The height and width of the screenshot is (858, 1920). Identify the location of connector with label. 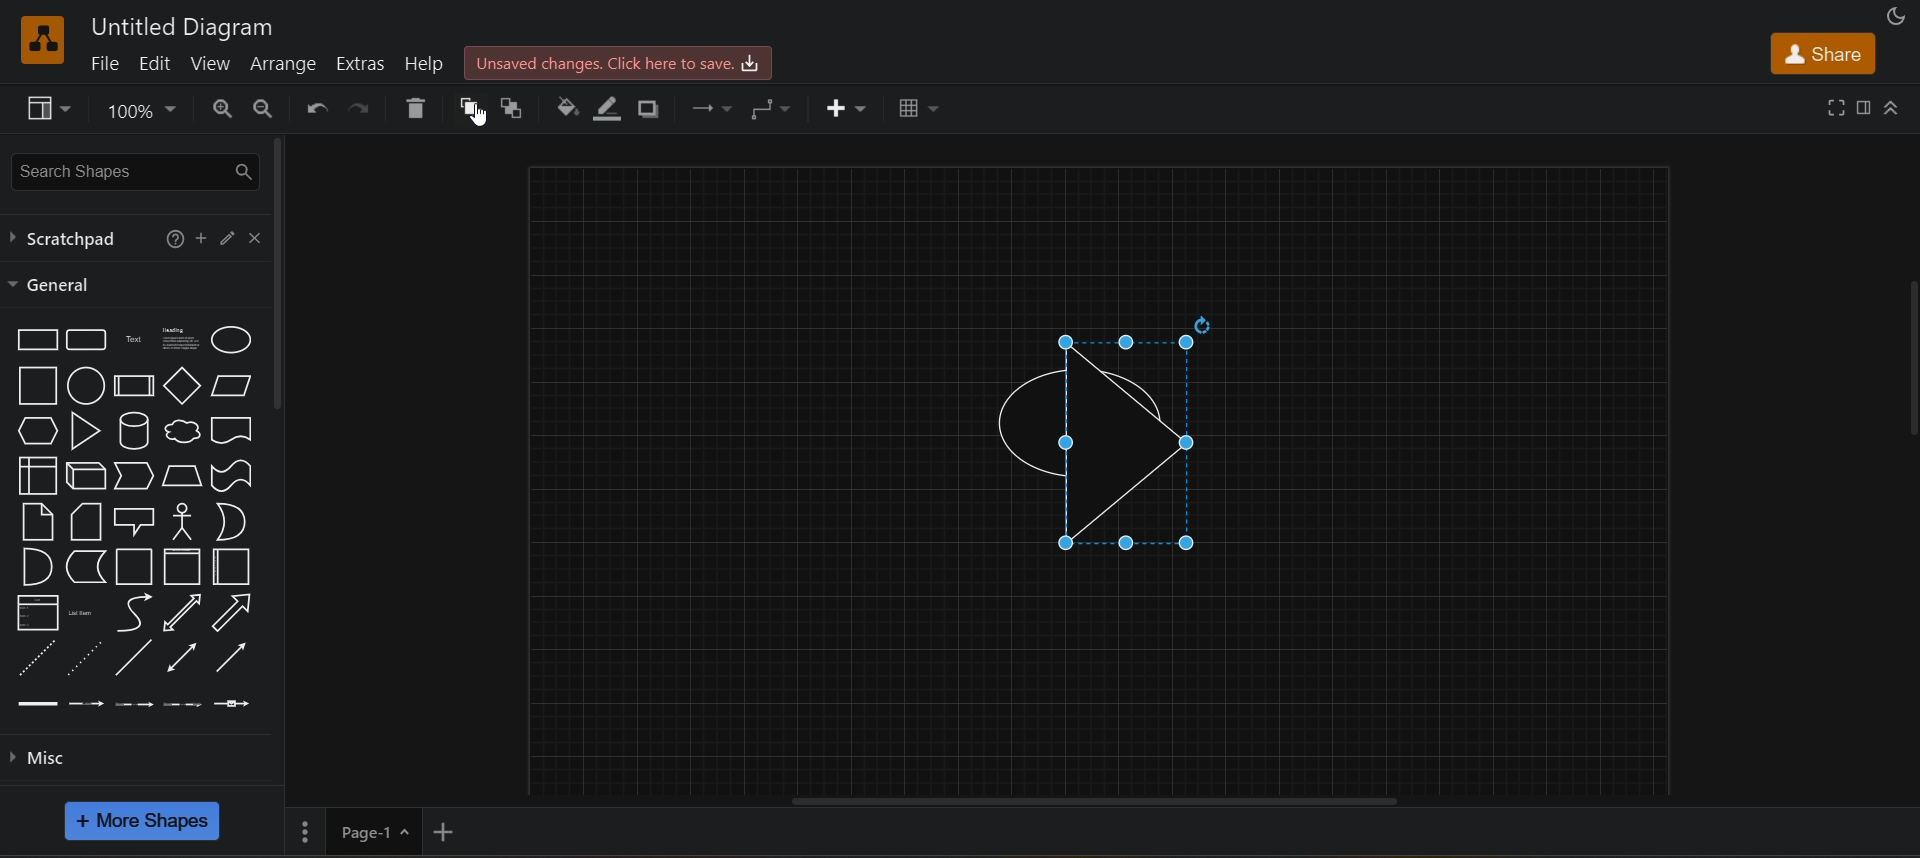
(85, 703).